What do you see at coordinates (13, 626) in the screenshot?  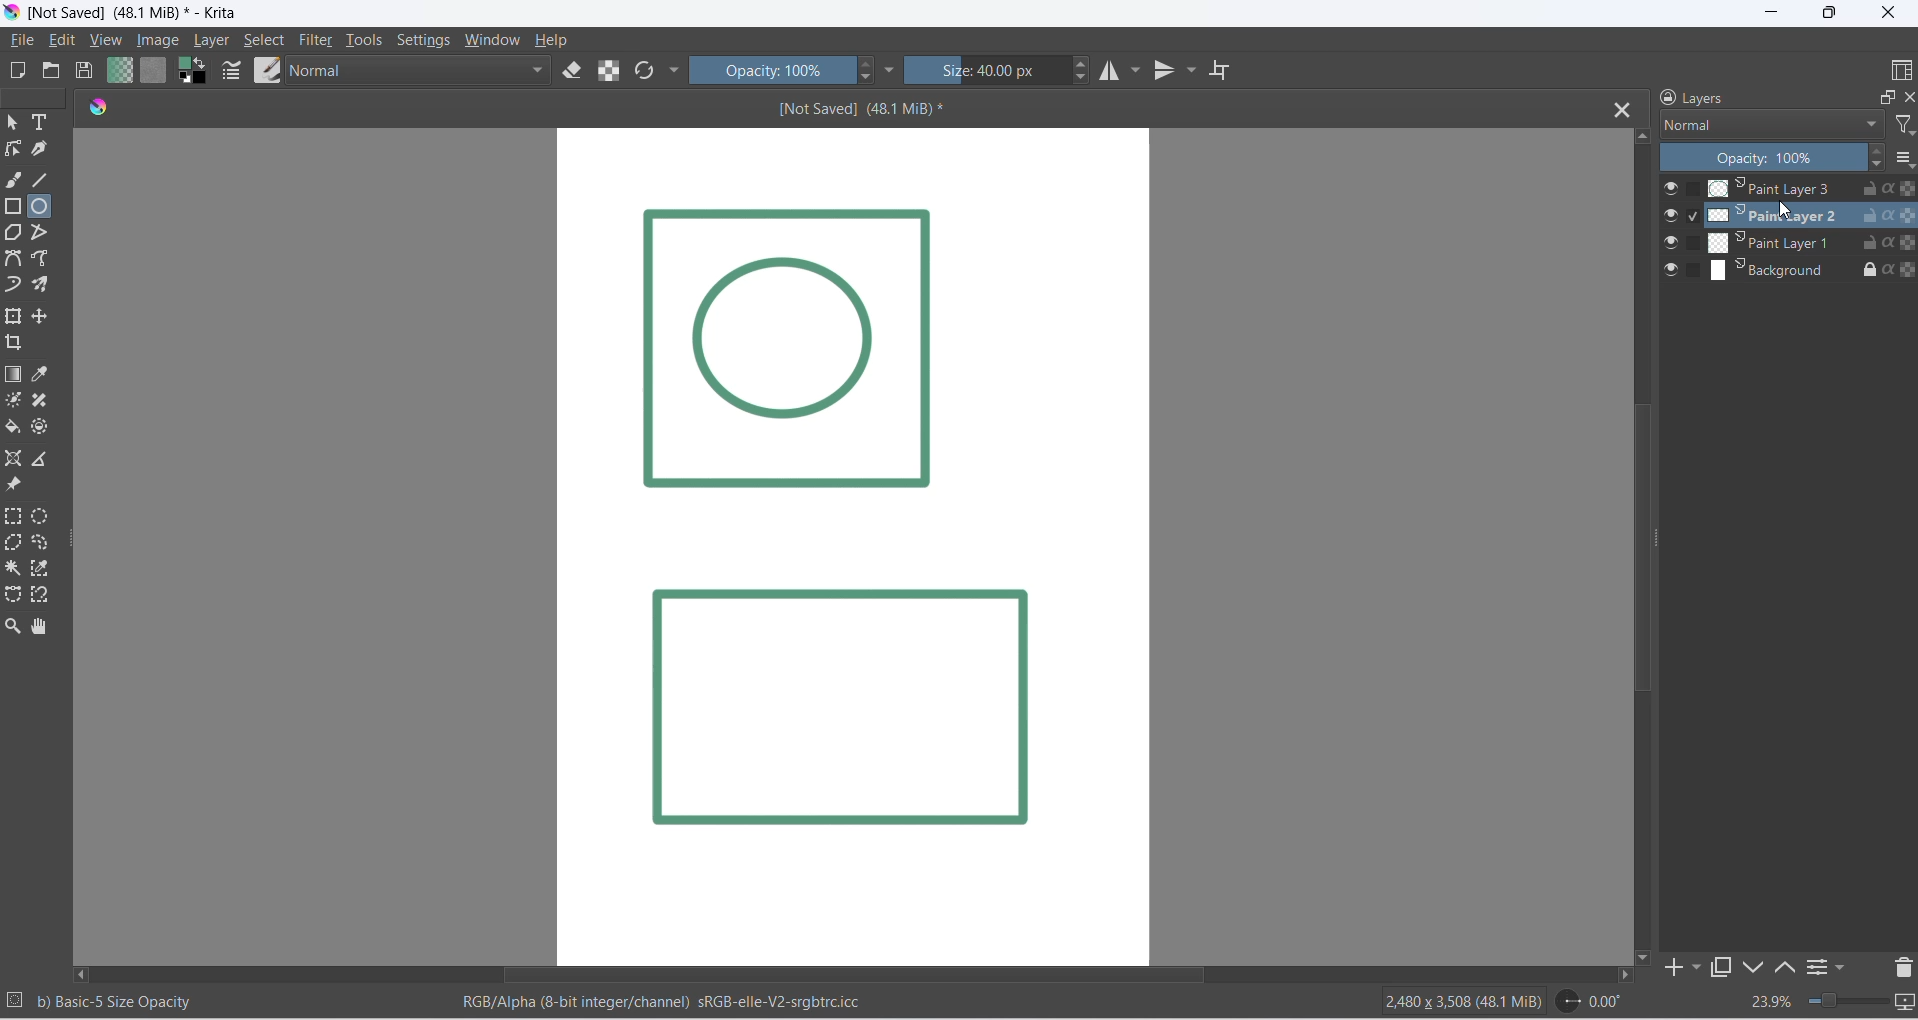 I see `zoom tool` at bounding box center [13, 626].